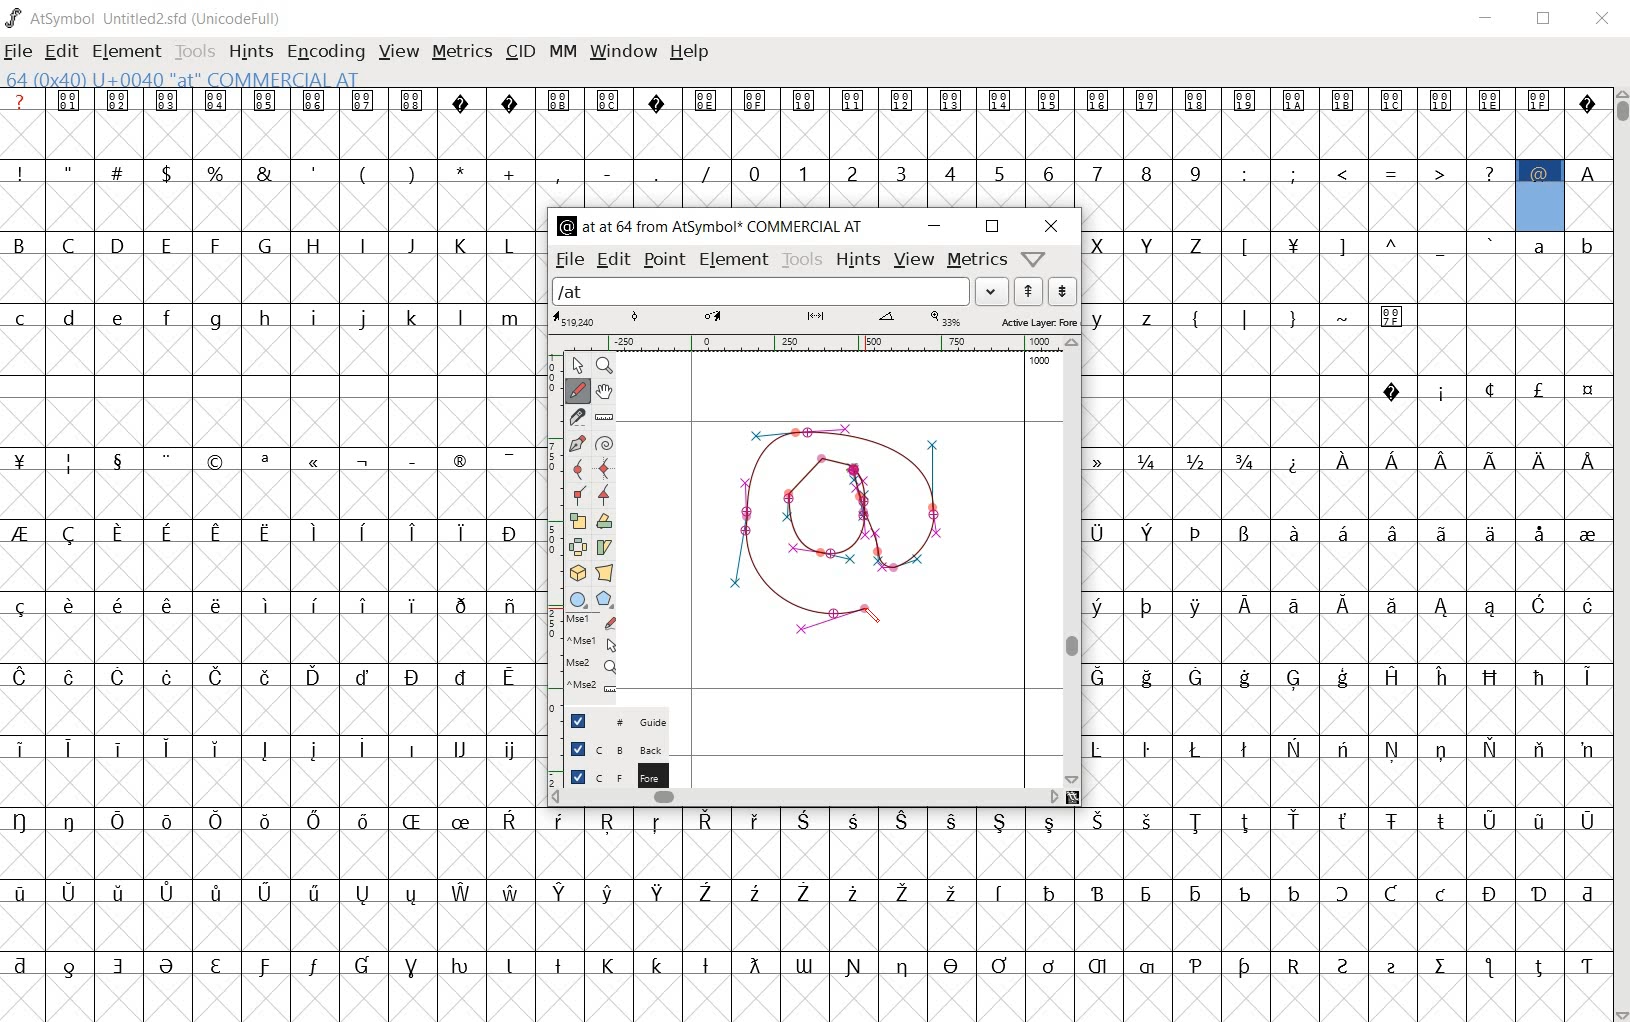 This screenshot has height=1022, width=1630. Describe the element at coordinates (612, 261) in the screenshot. I see `edit` at that location.